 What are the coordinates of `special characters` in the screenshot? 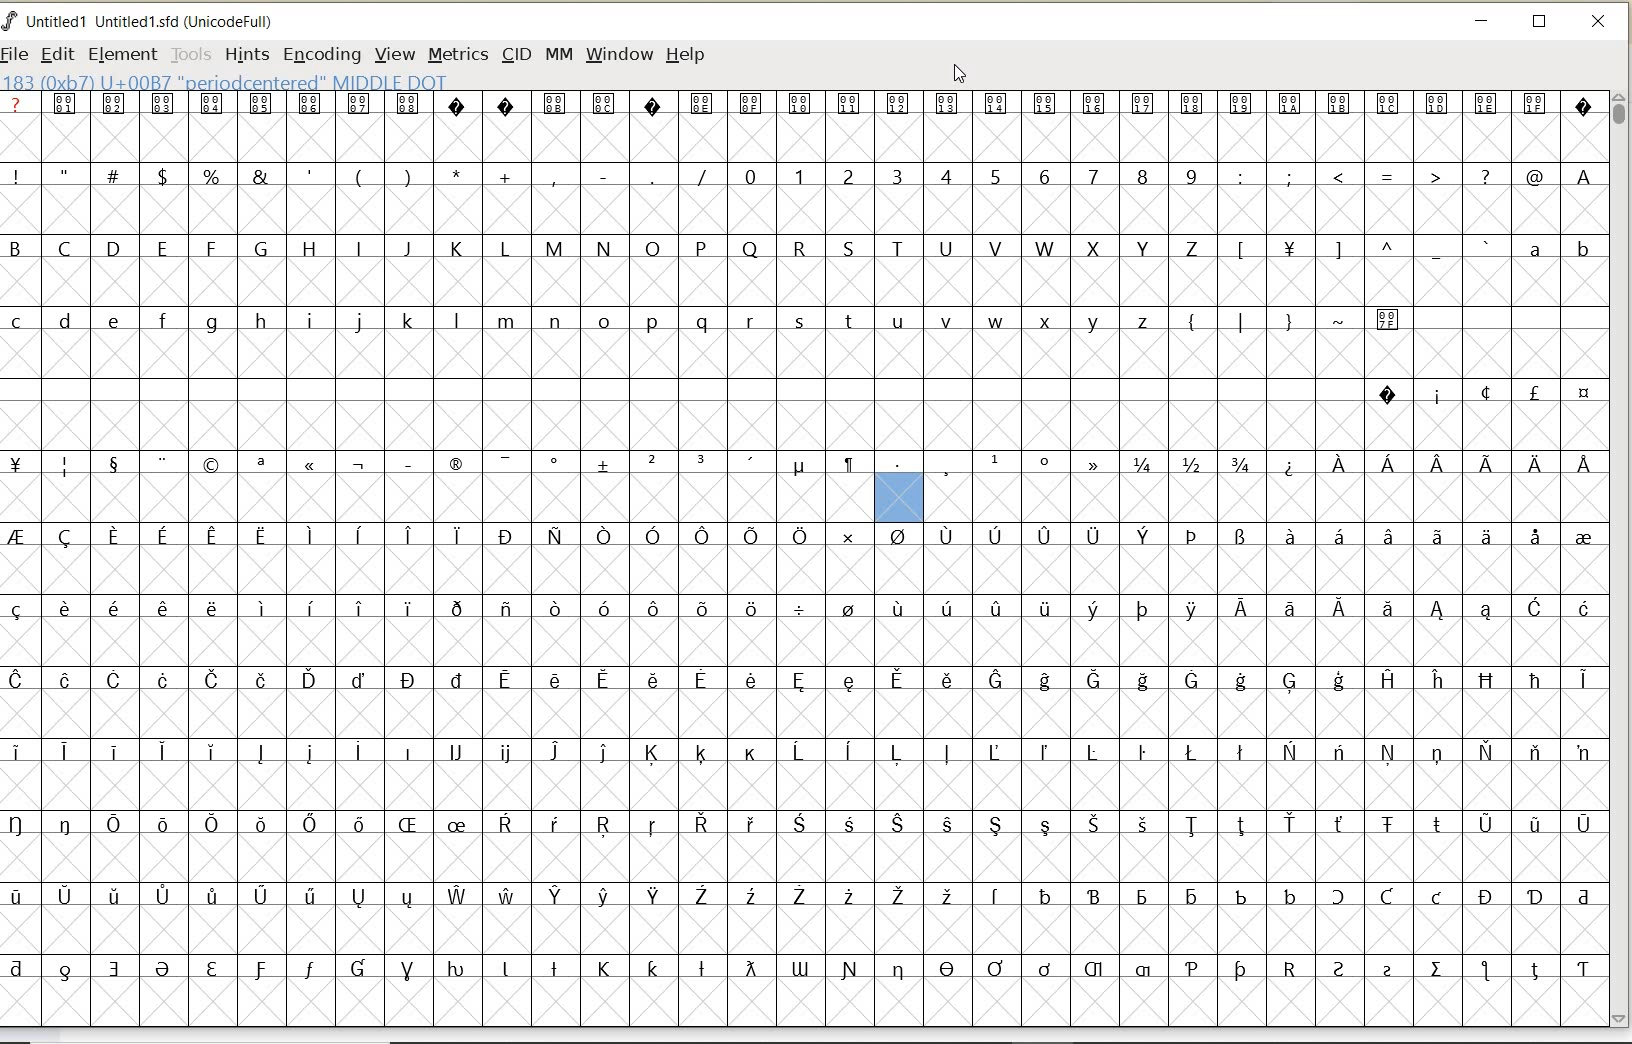 It's located at (801, 756).